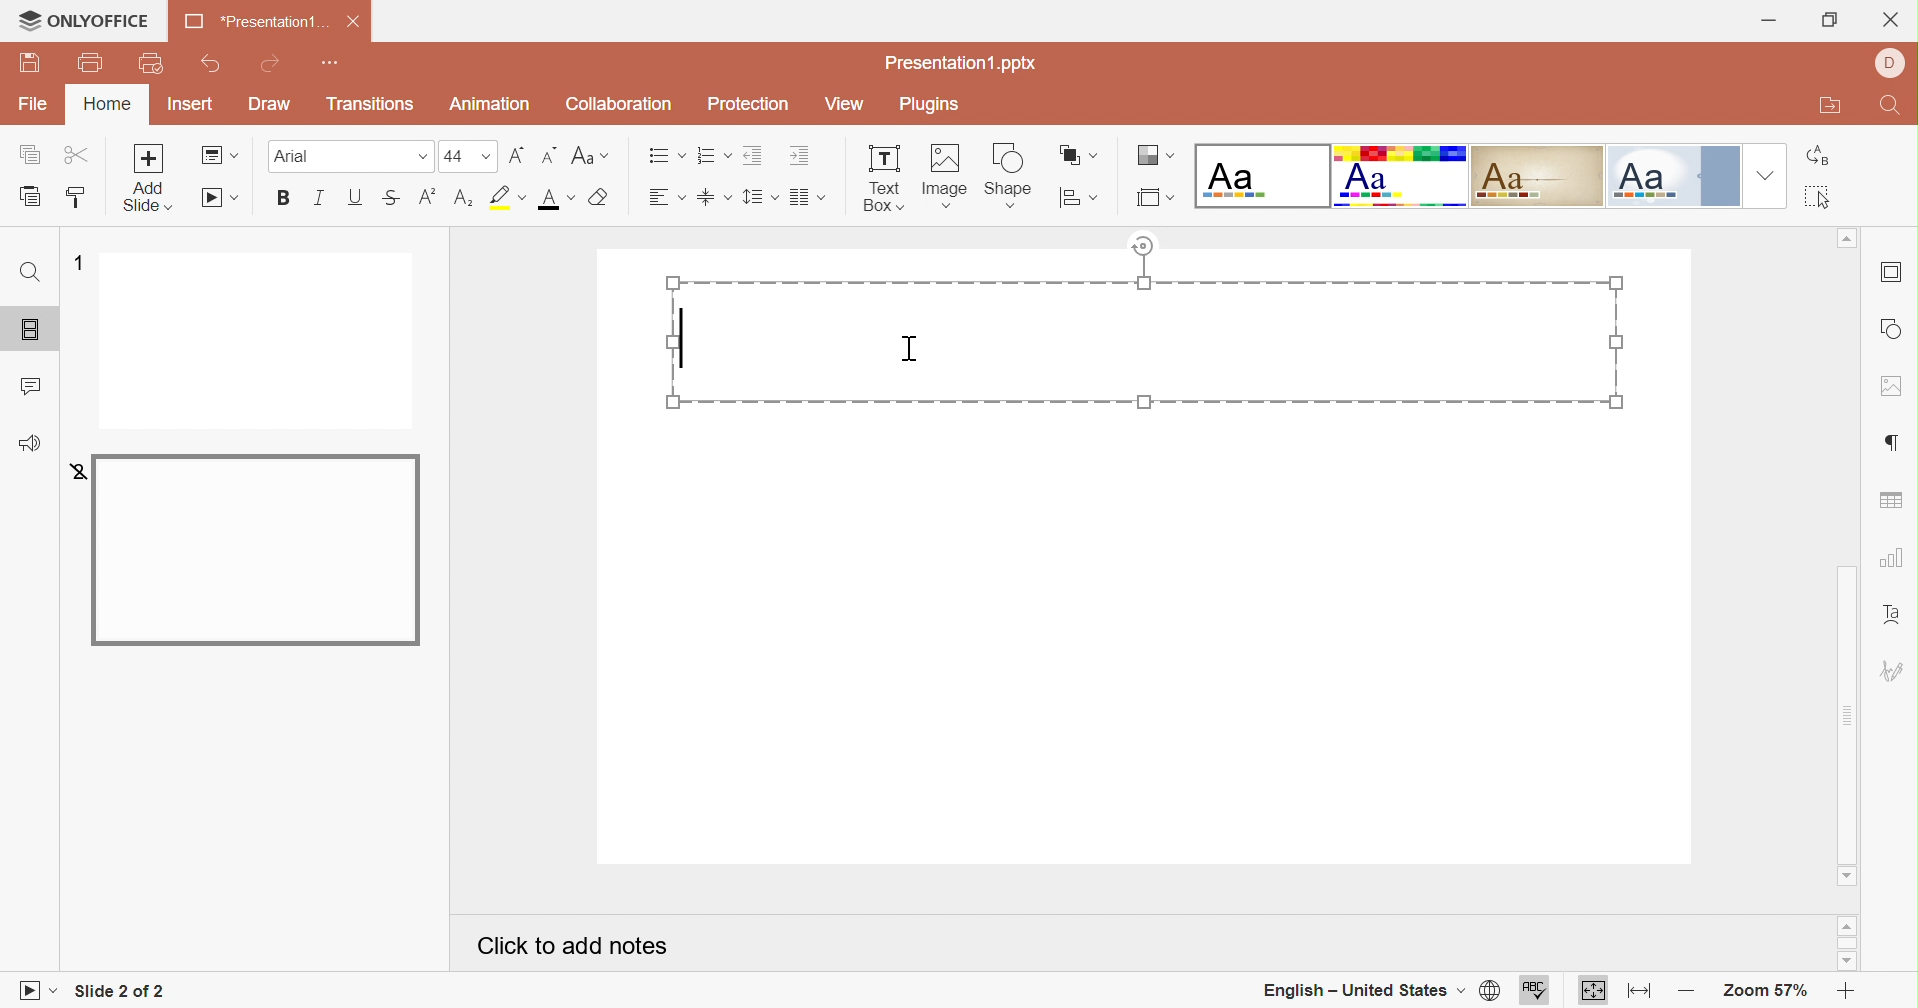 The width and height of the screenshot is (1918, 1008). I want to click on Customize Quick Access Toolbar, so click(335, 64).